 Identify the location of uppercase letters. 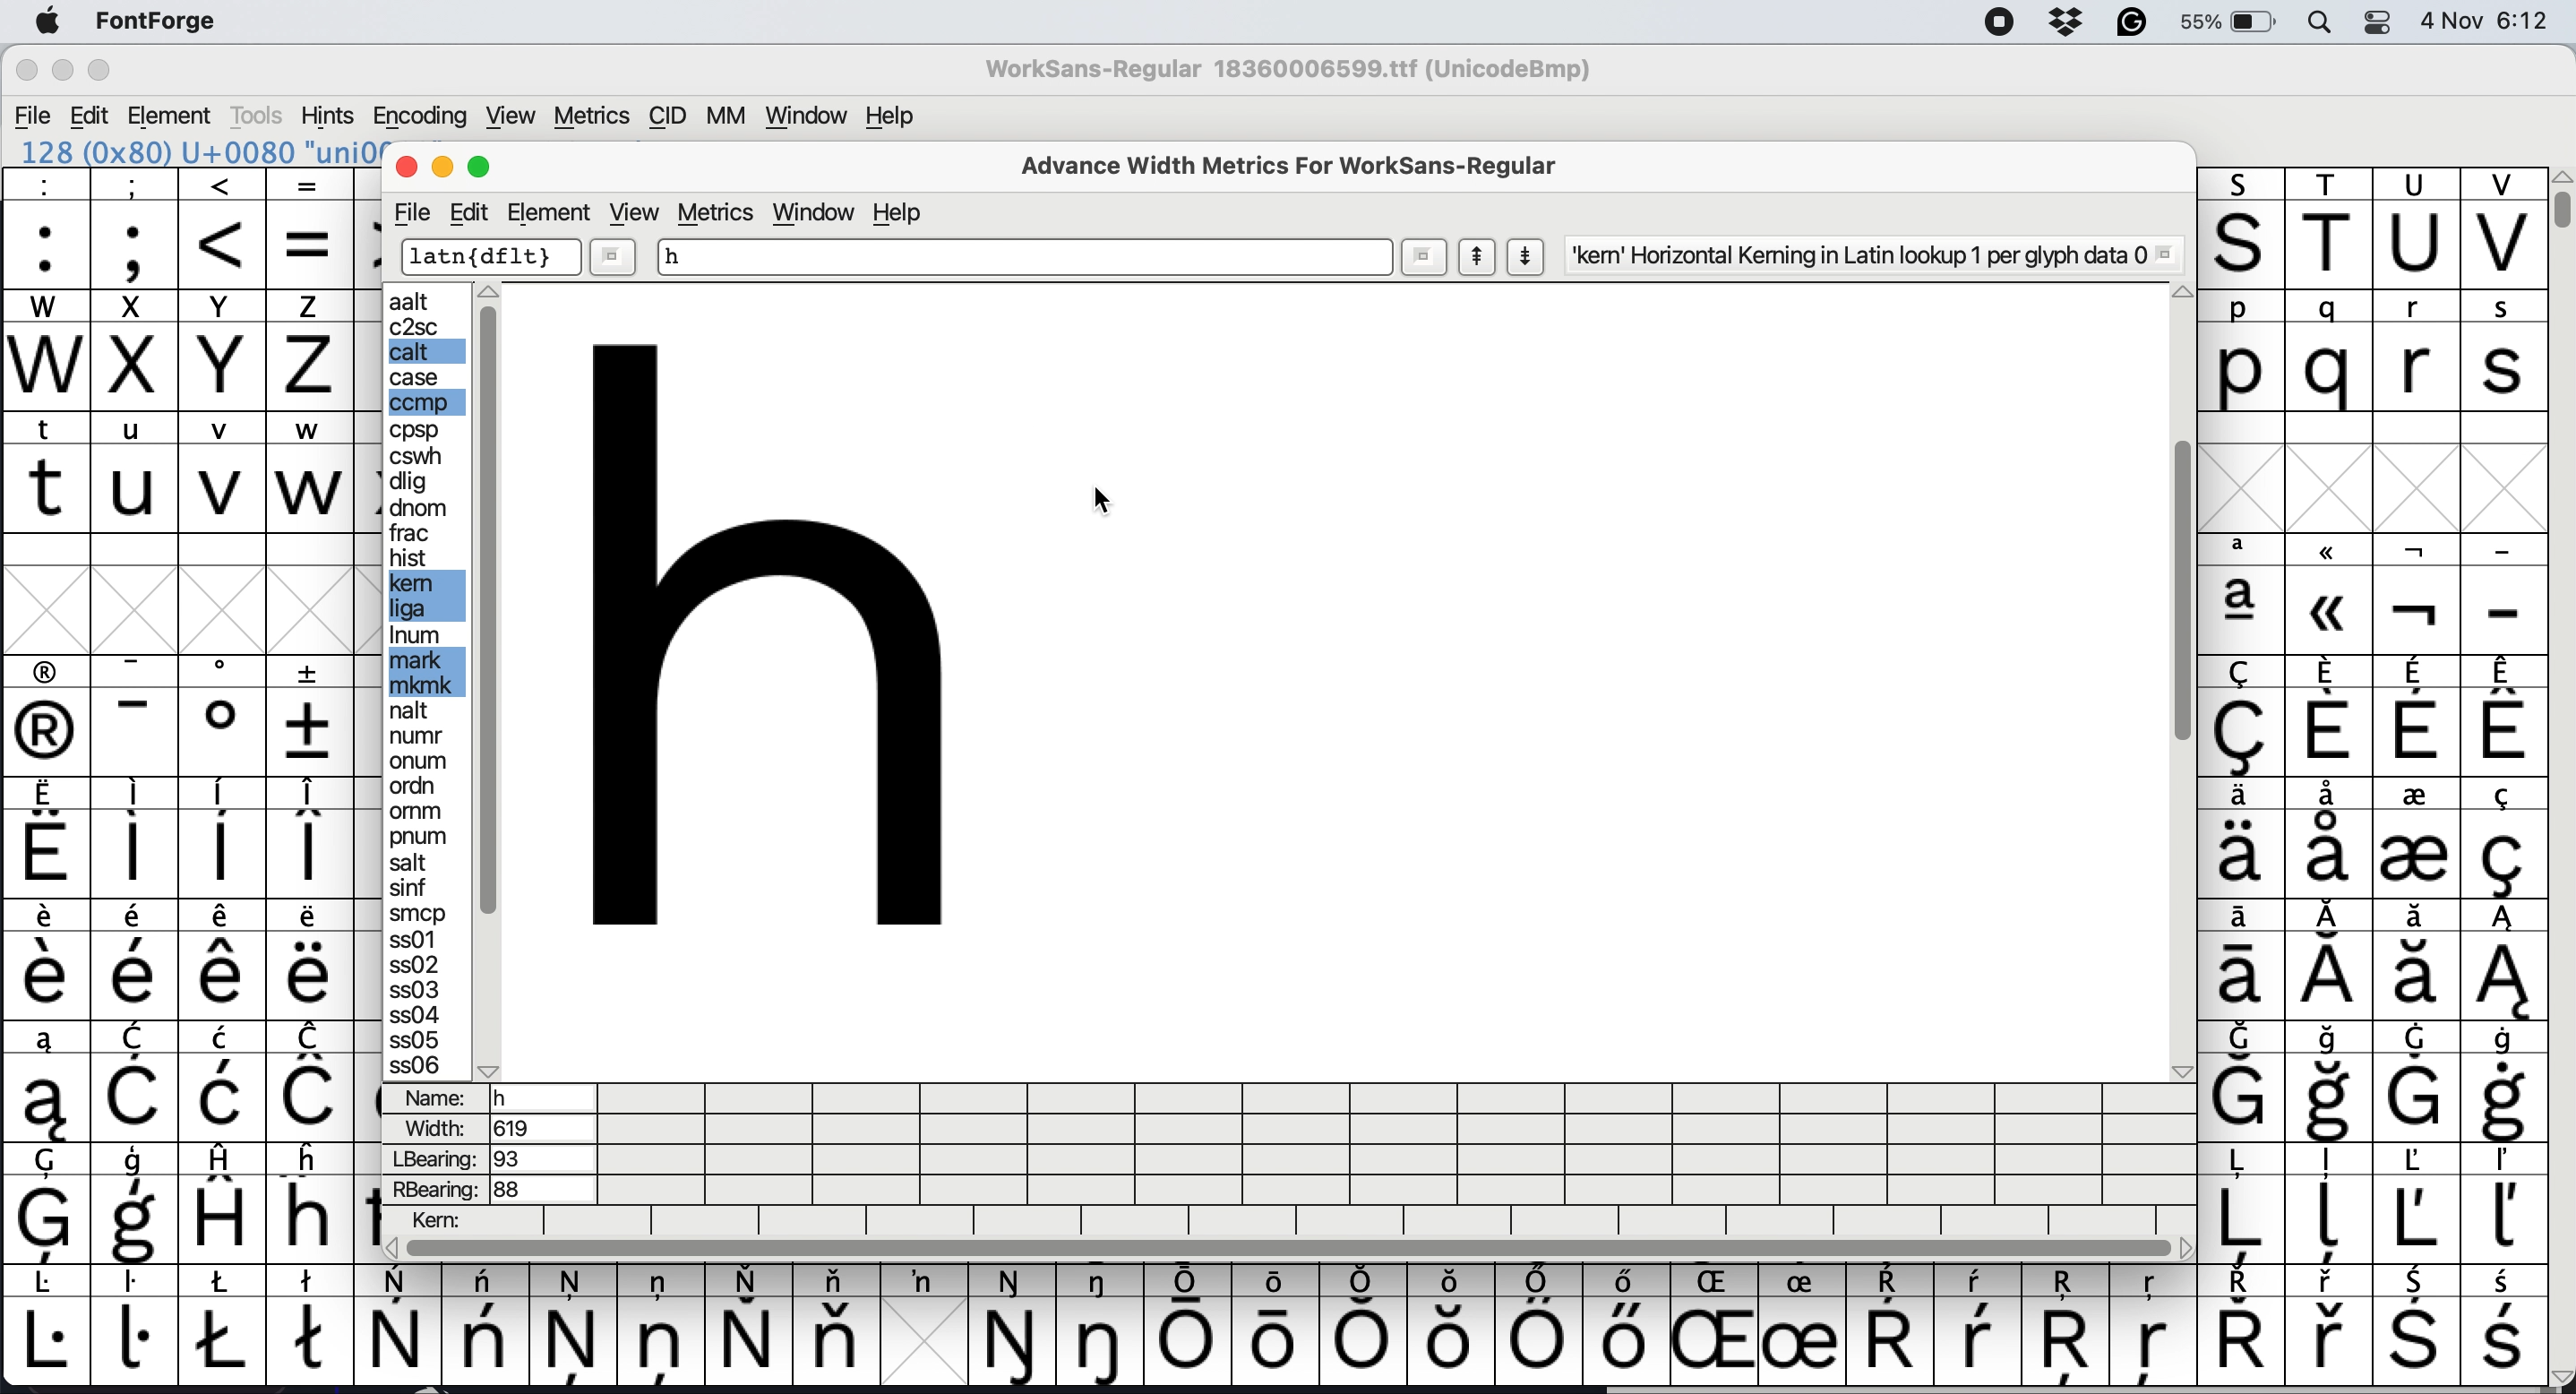
(2380, 180).